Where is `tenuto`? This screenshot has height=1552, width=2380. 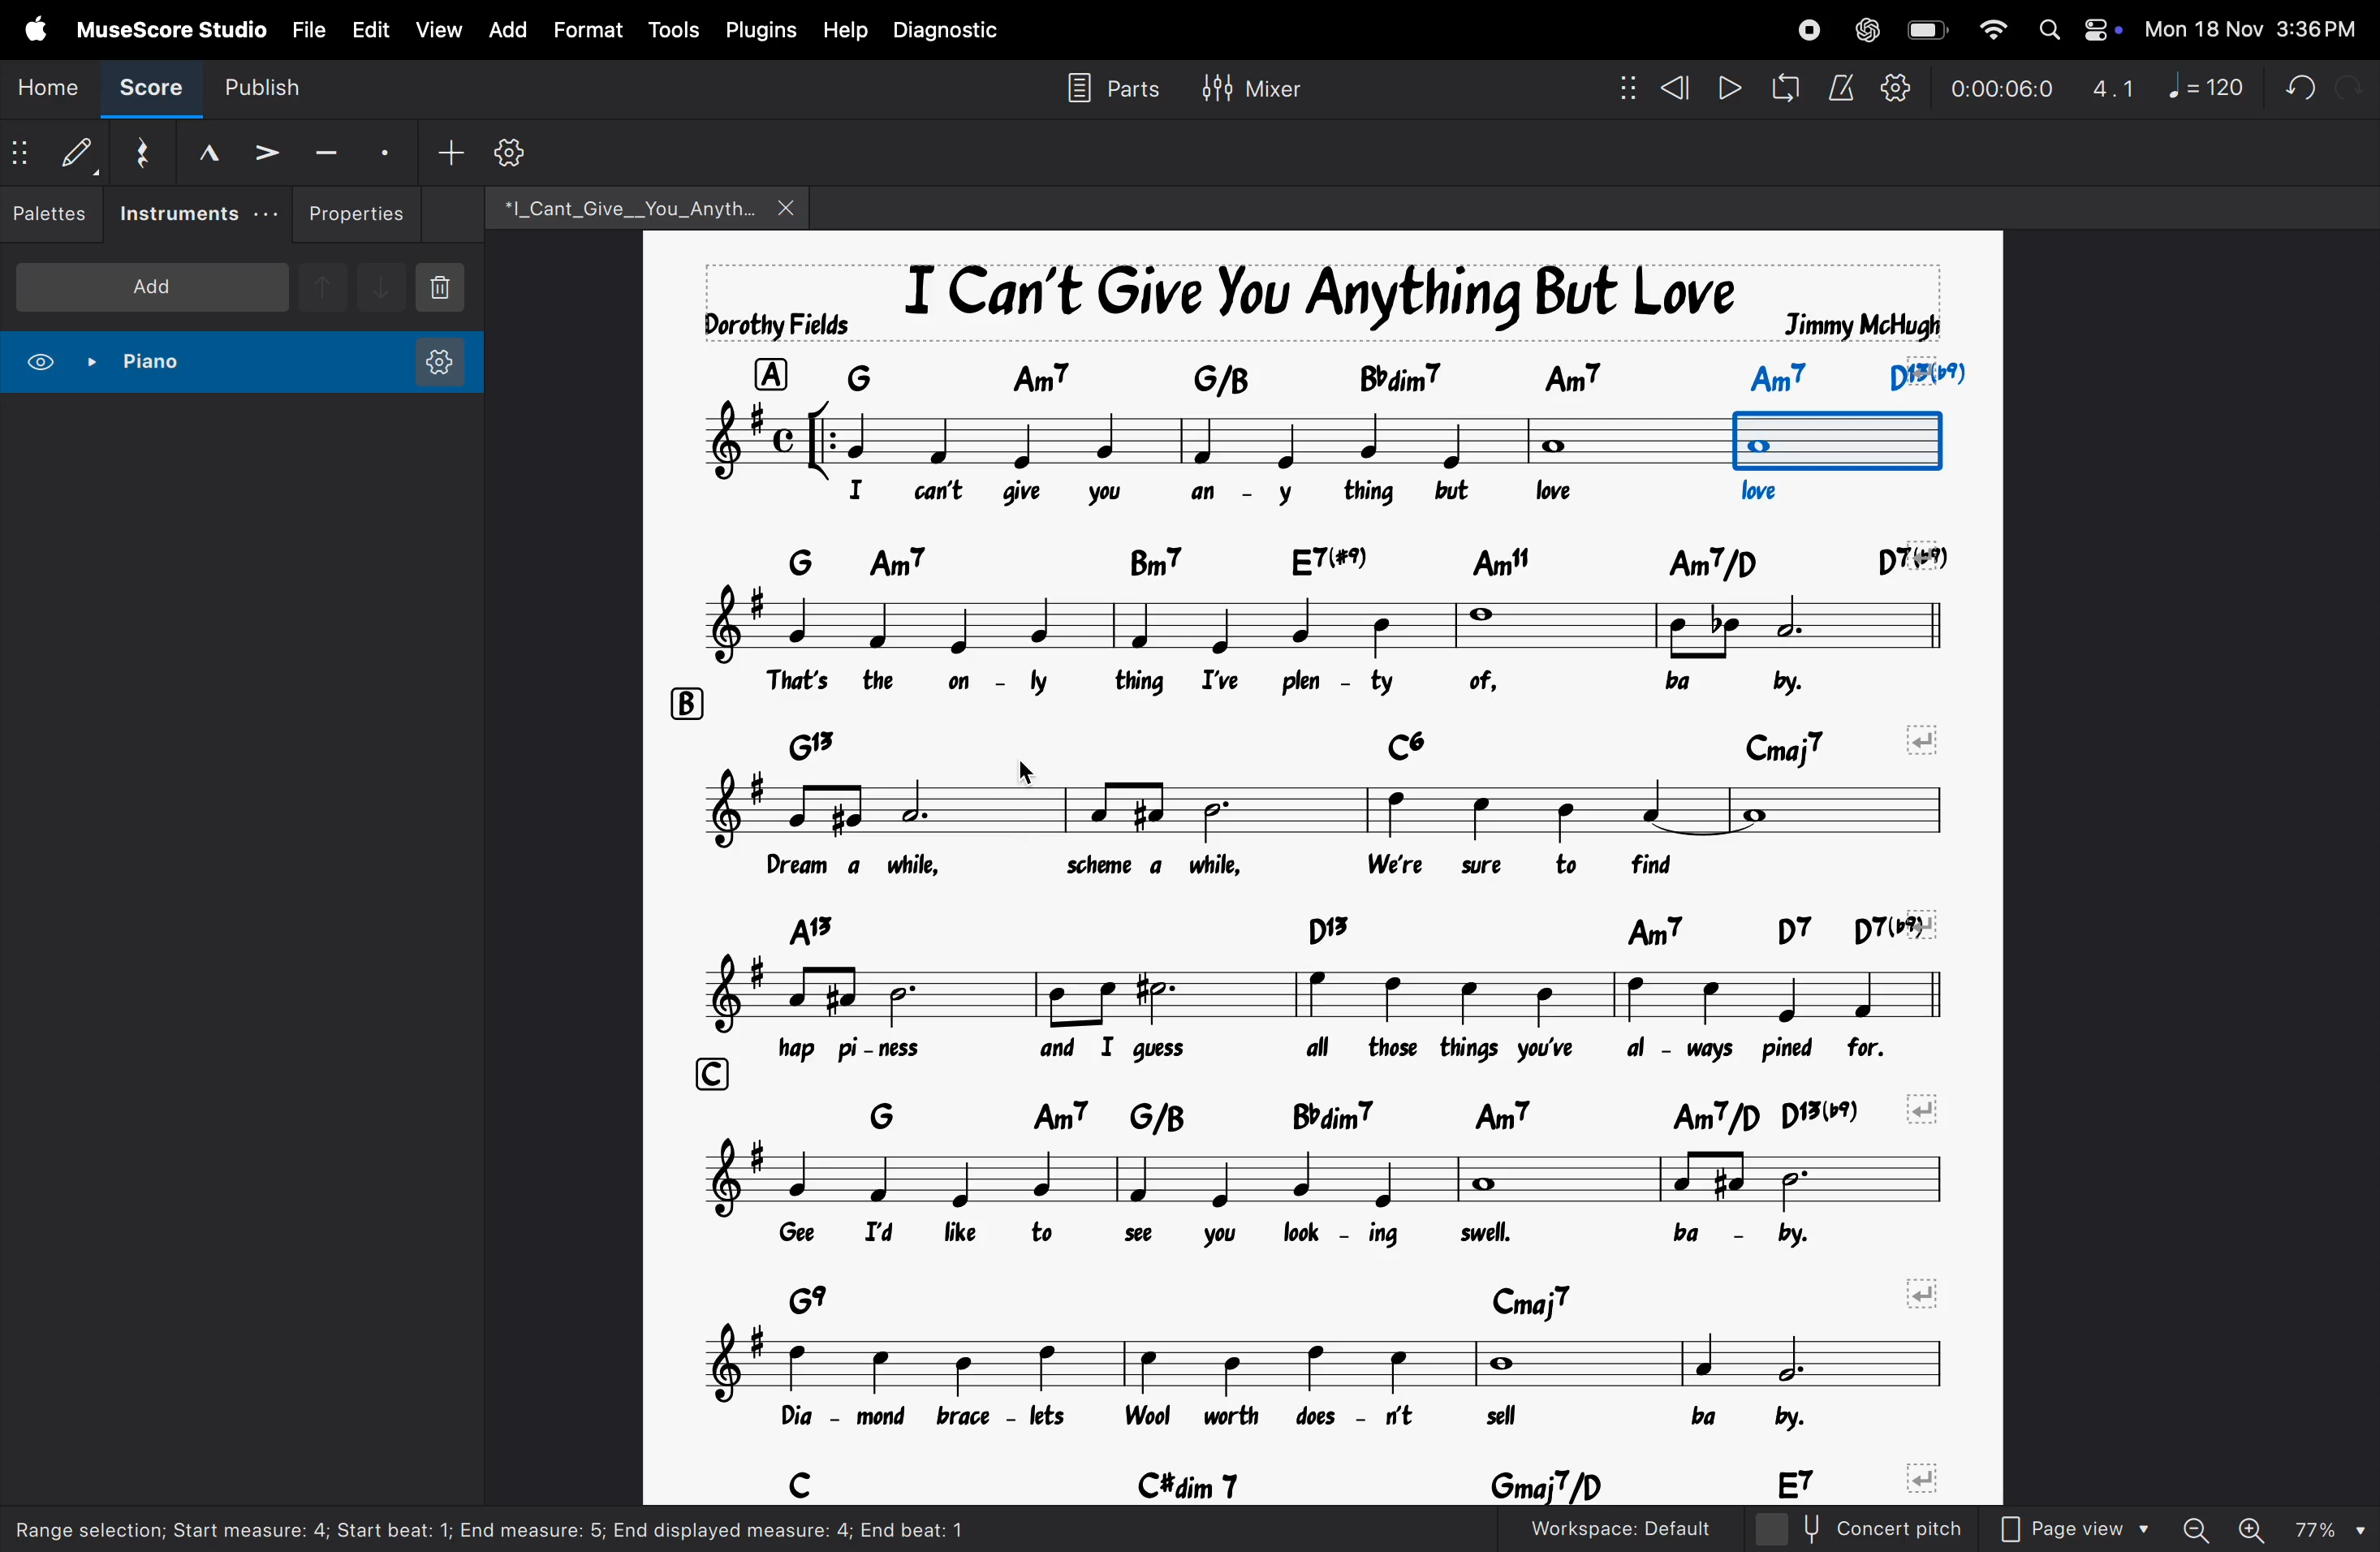 tenuto is located at coordinates (326, 150).